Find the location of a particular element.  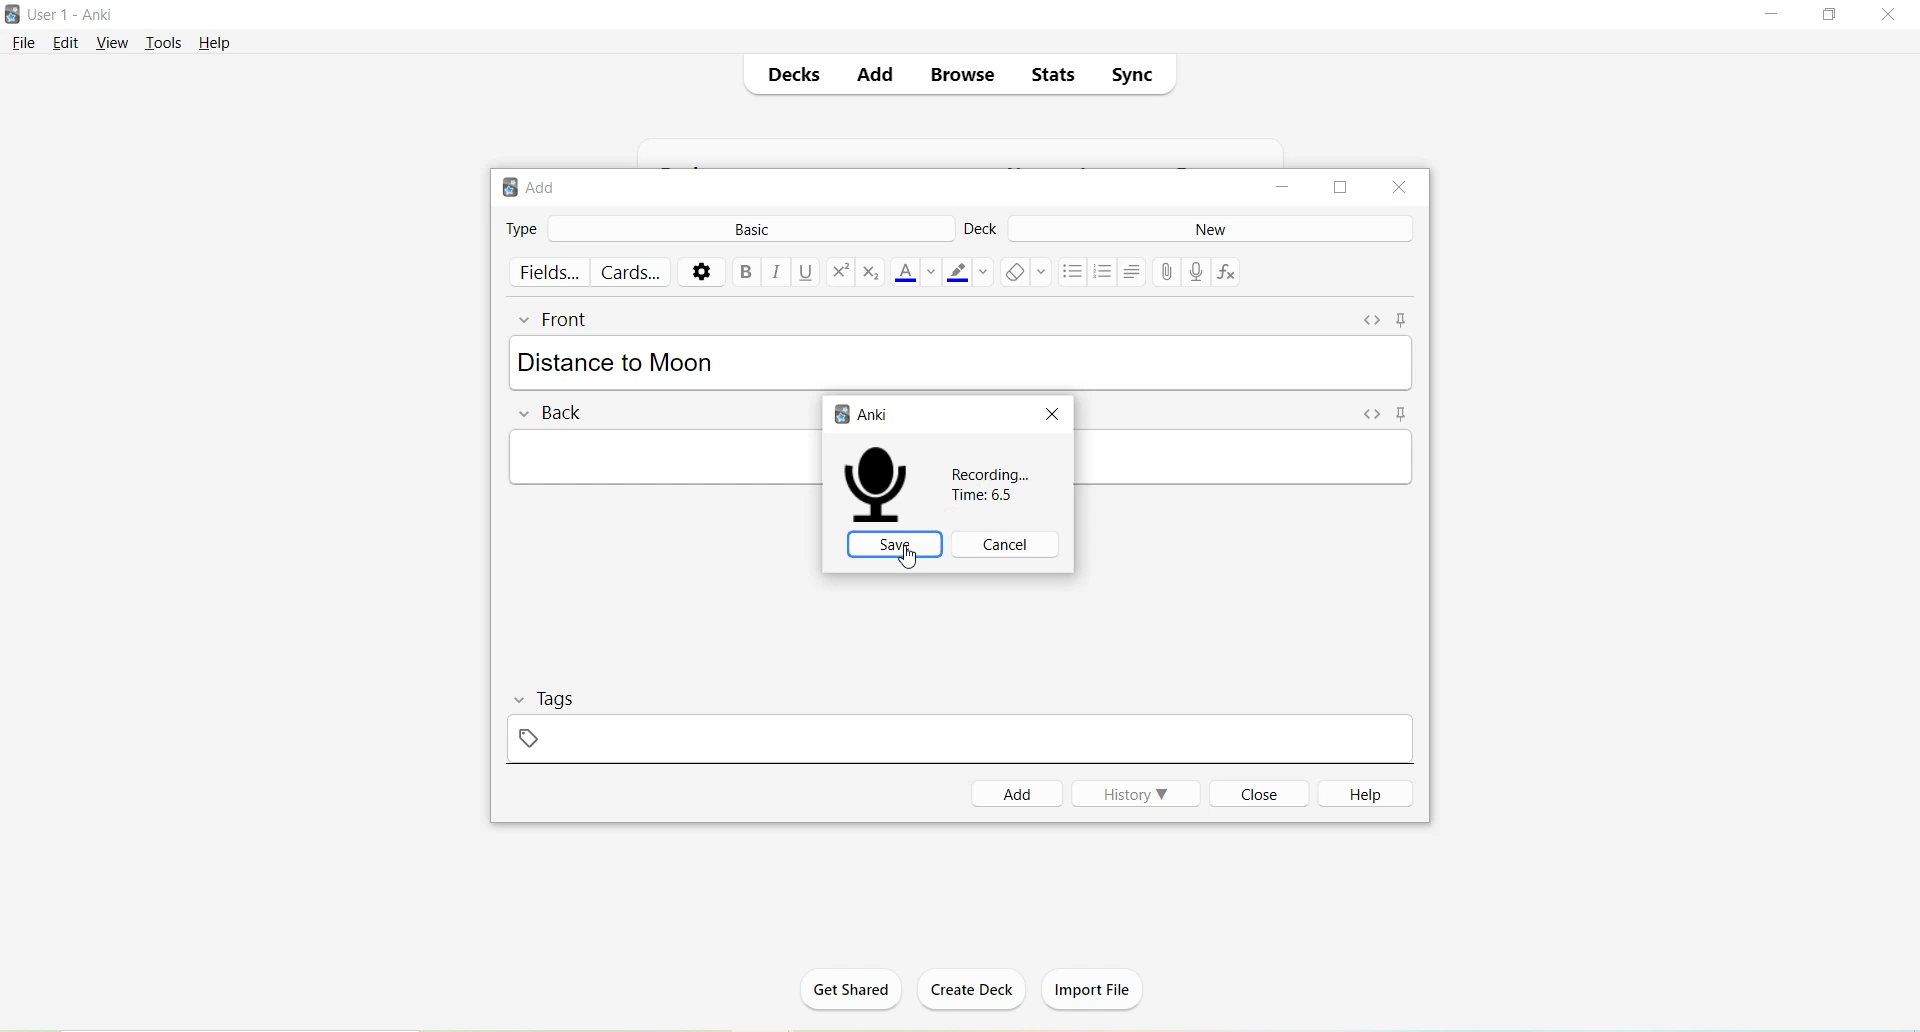

Minimize is located at coordinates (1279, 189).